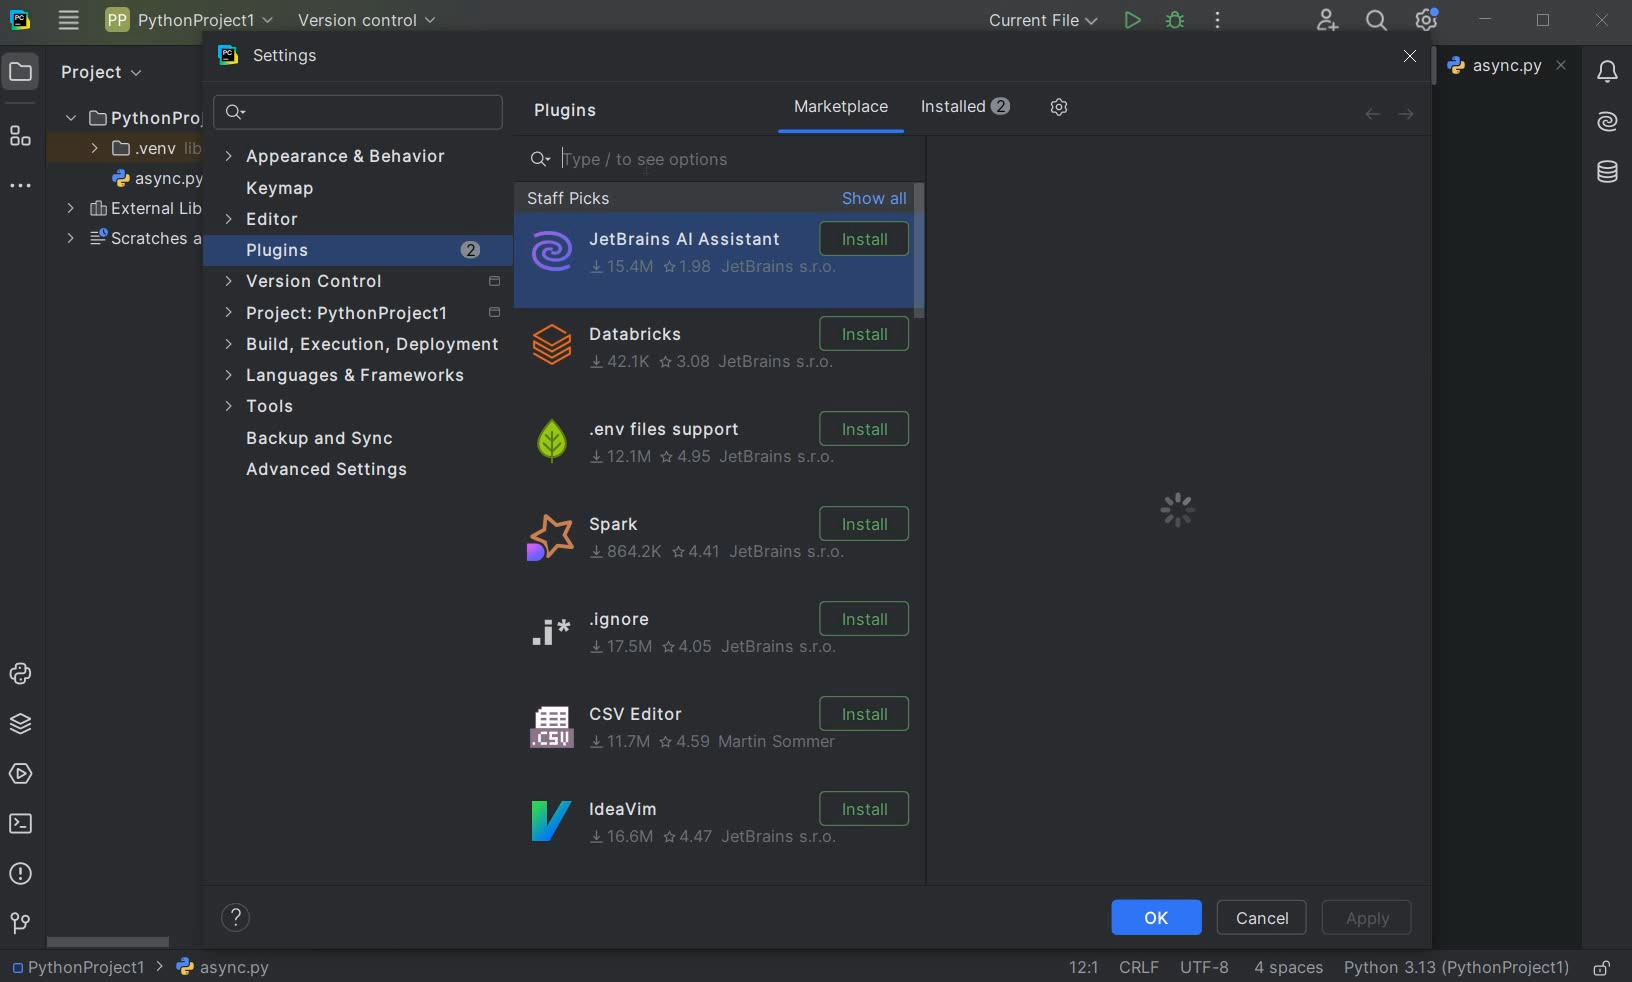 Image resolution: width=1632 pixels, height=982 pixels. Describe the element at coordinates (1457, 969) in the screenshot. I see `current interpreter` at that location.